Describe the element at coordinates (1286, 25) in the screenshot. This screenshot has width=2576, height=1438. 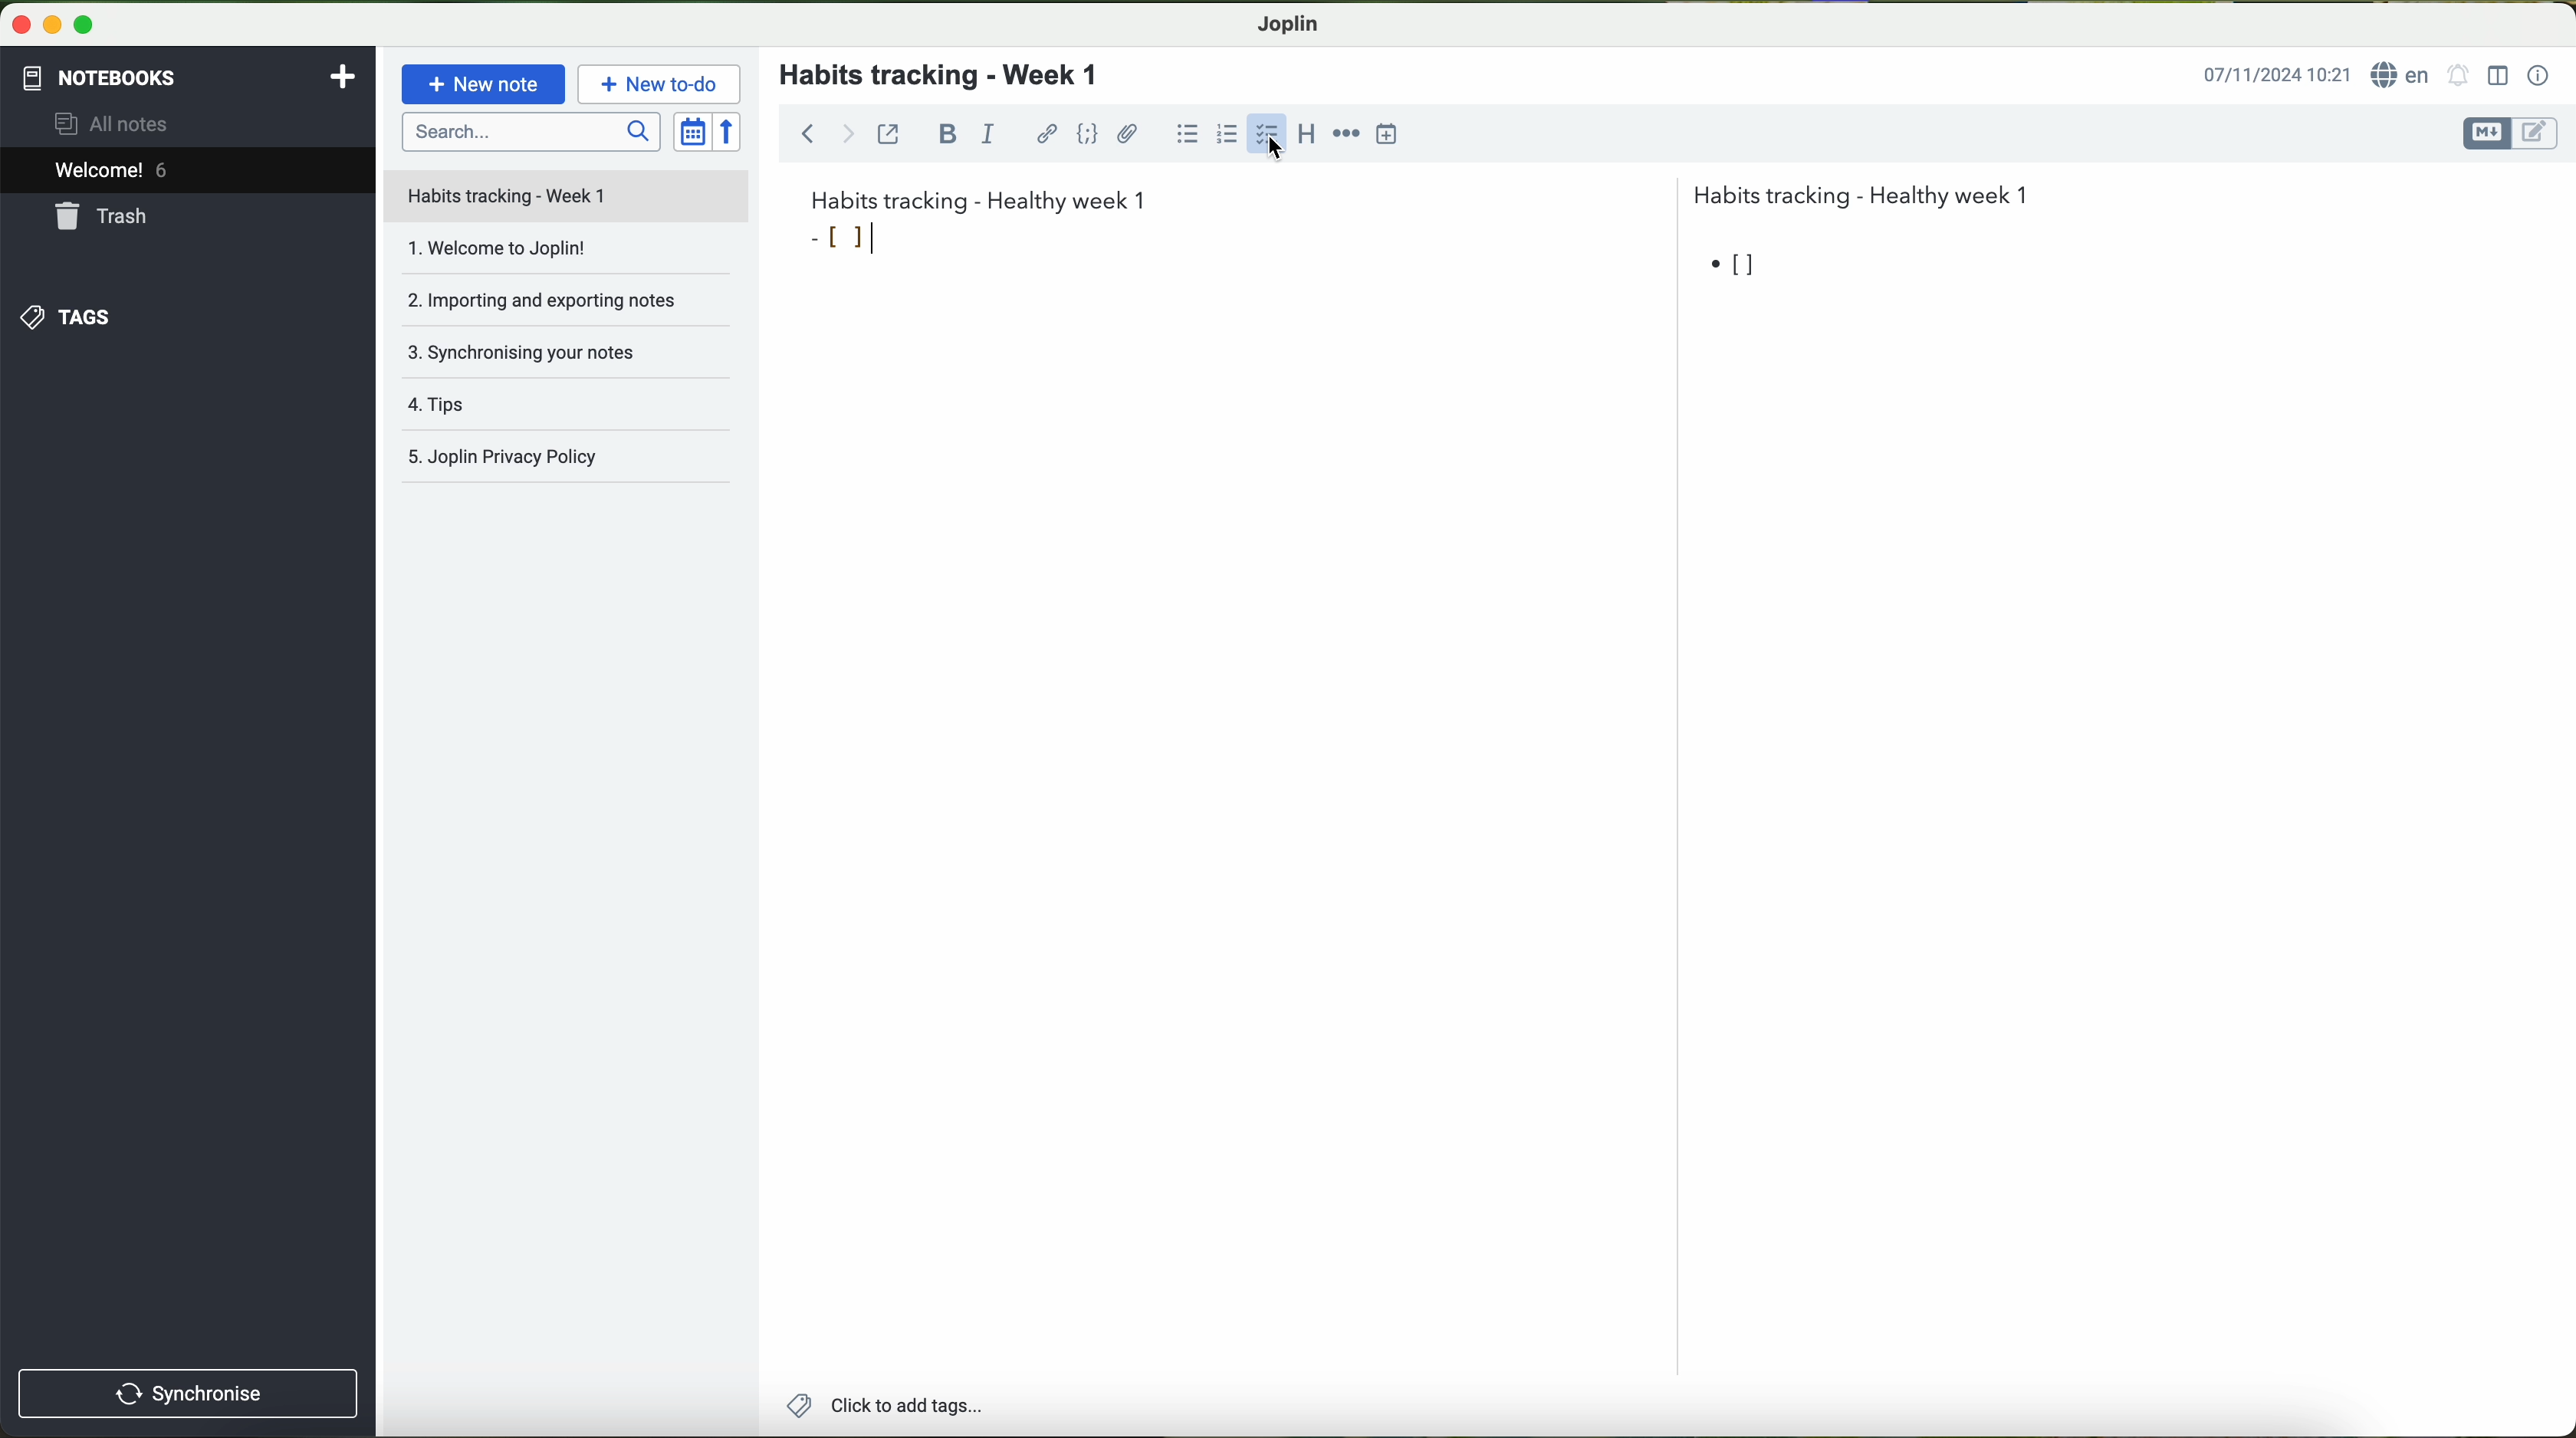
I see `Joplin` at that location.